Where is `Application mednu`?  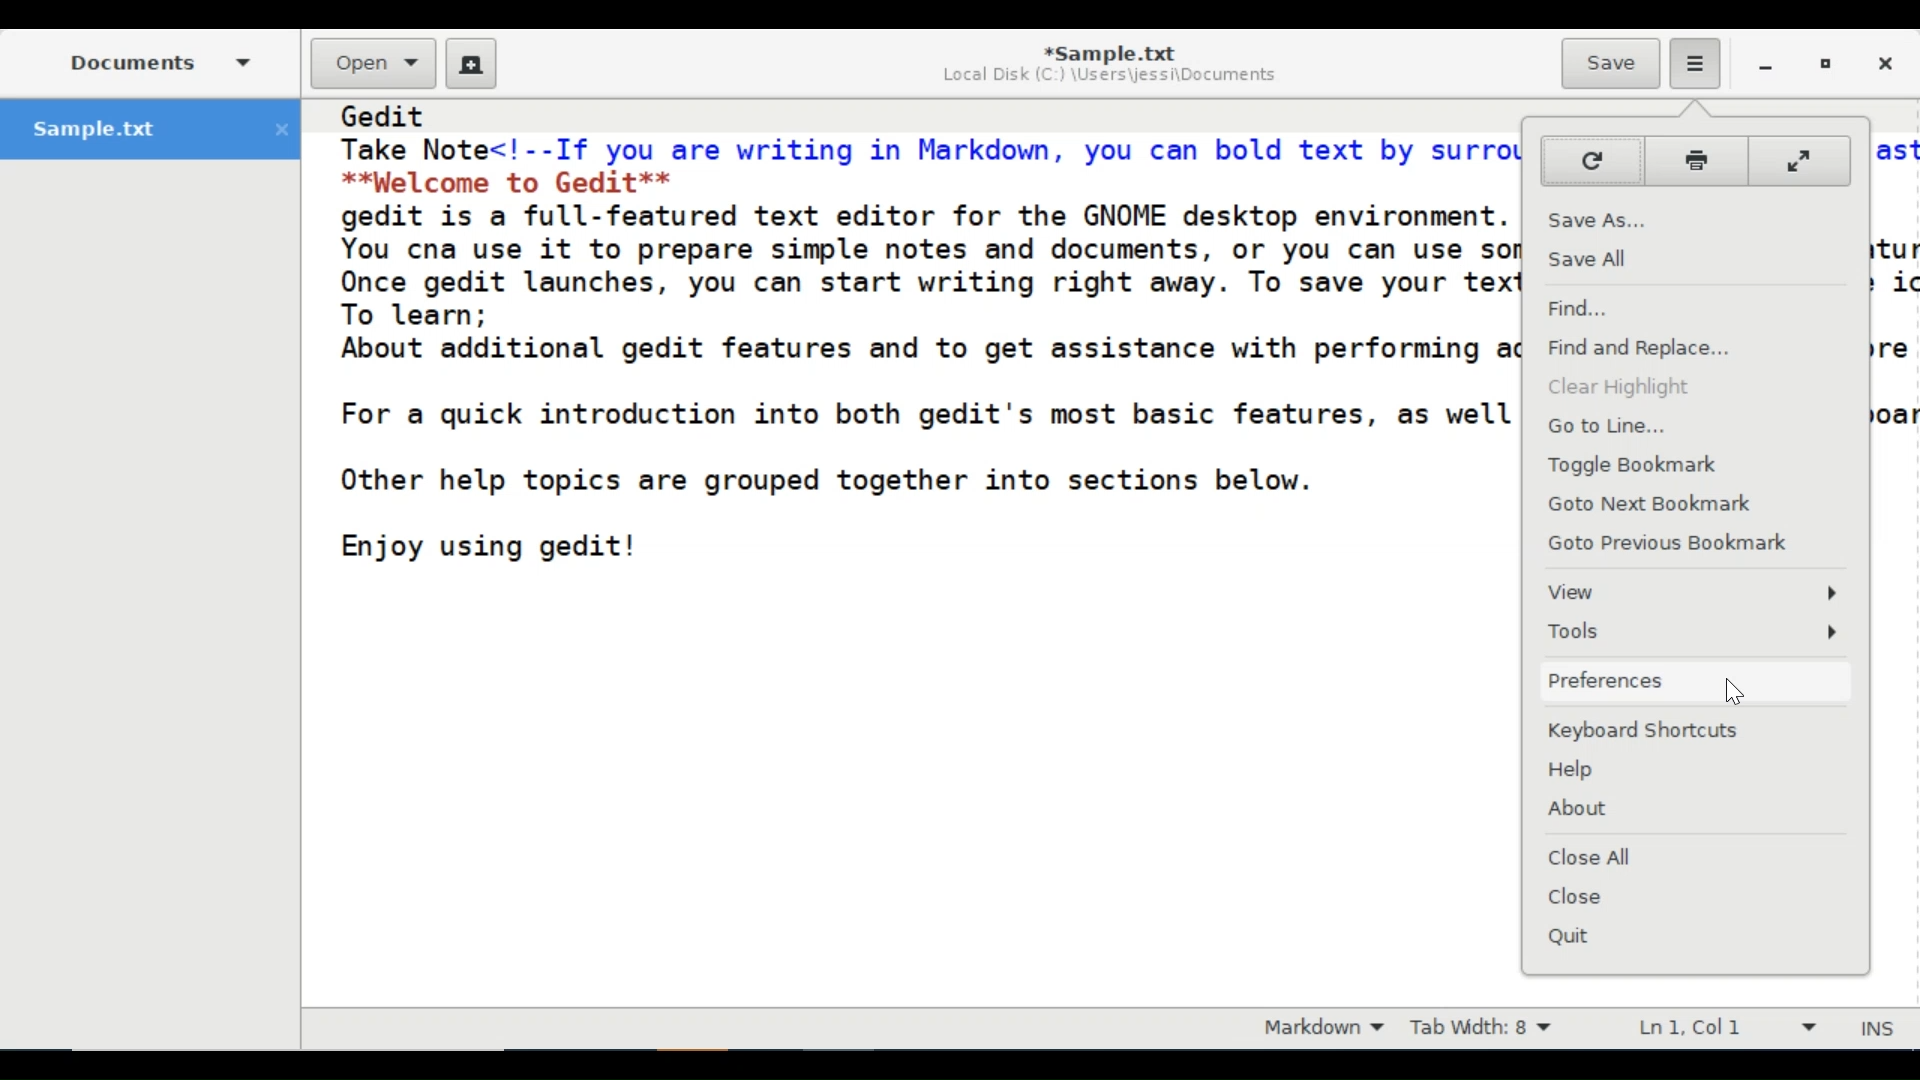
Application mednu is located at coordinates (1696, 63).